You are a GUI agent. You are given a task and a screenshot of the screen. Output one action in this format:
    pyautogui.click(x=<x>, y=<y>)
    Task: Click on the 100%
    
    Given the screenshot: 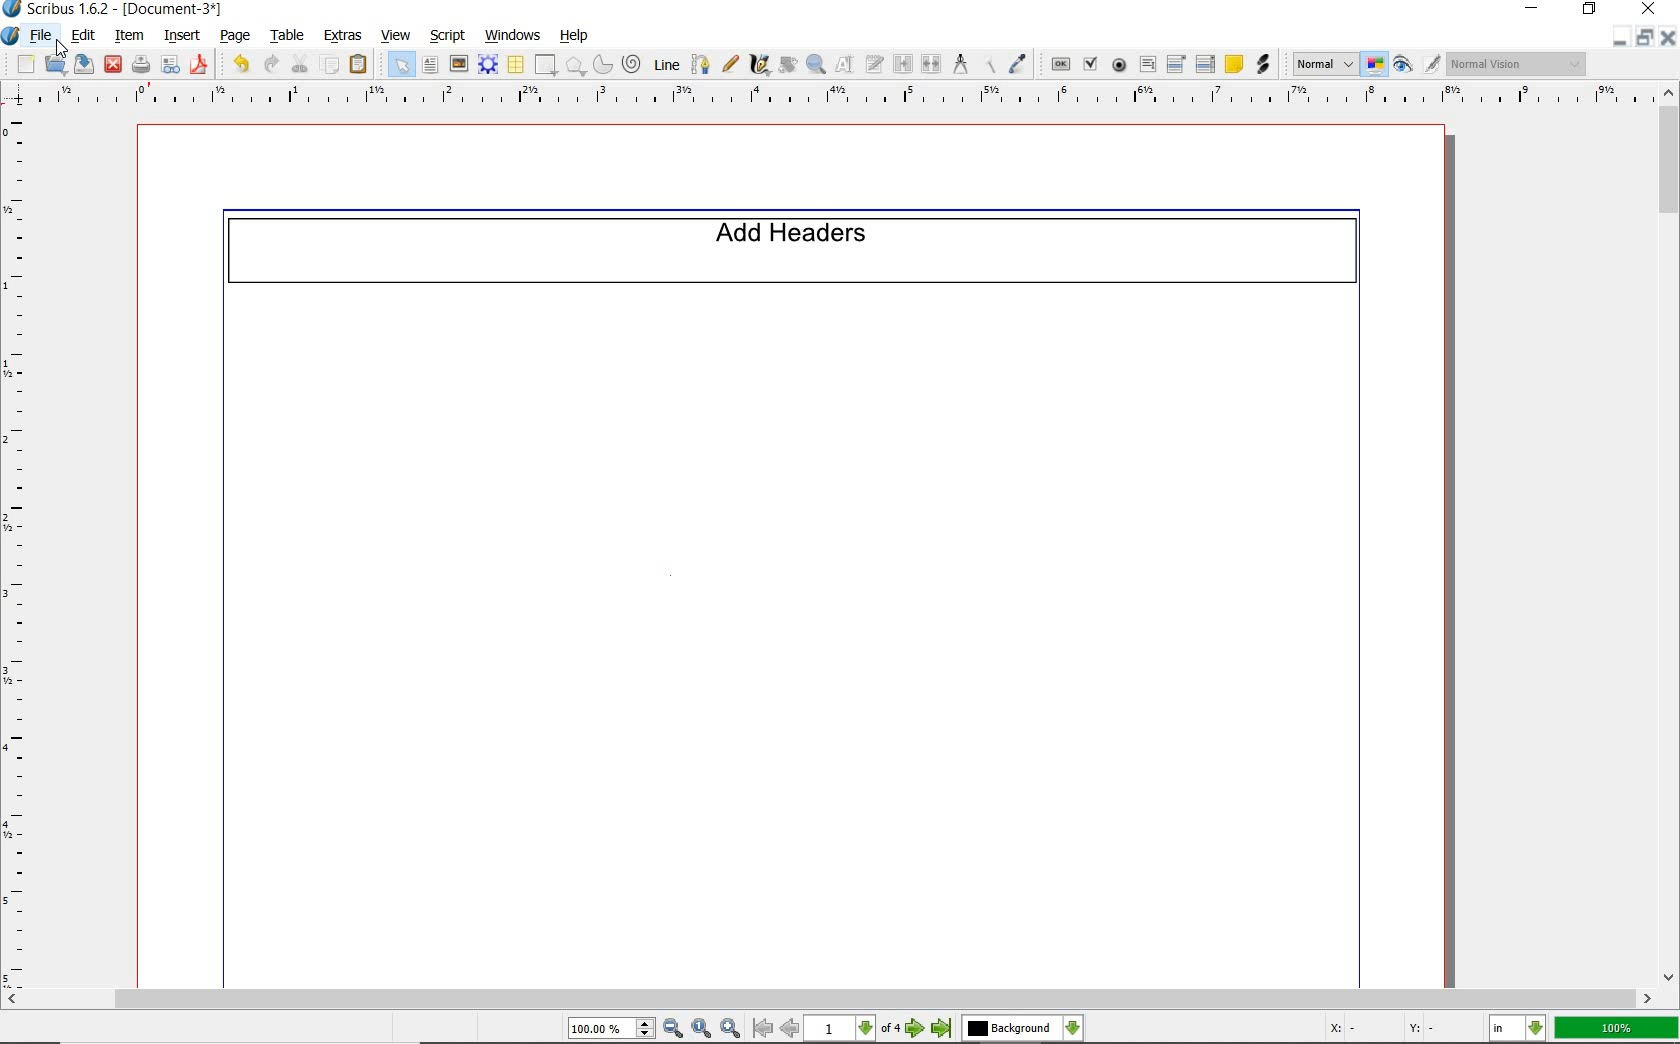 What is the action you would take?
    pyautogui.click(x=1618, y=1028)
    